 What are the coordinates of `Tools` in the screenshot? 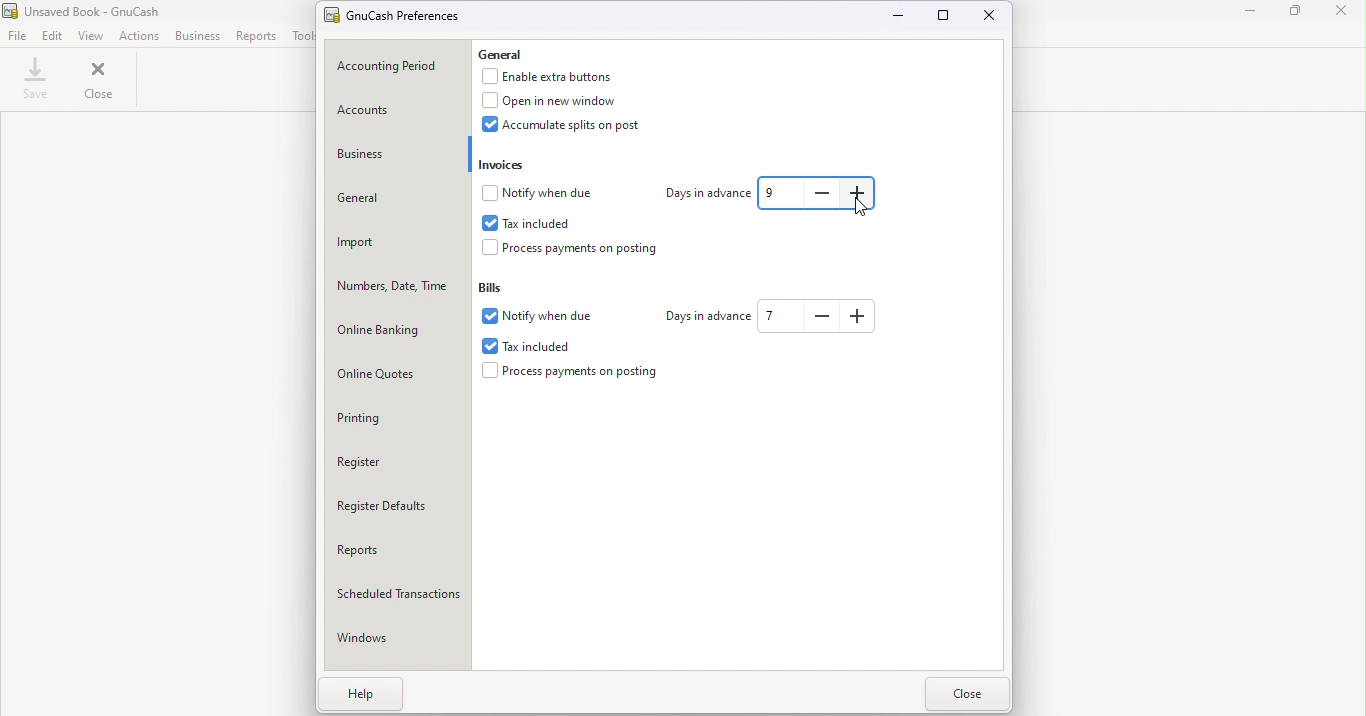 It's located at (301, 36).